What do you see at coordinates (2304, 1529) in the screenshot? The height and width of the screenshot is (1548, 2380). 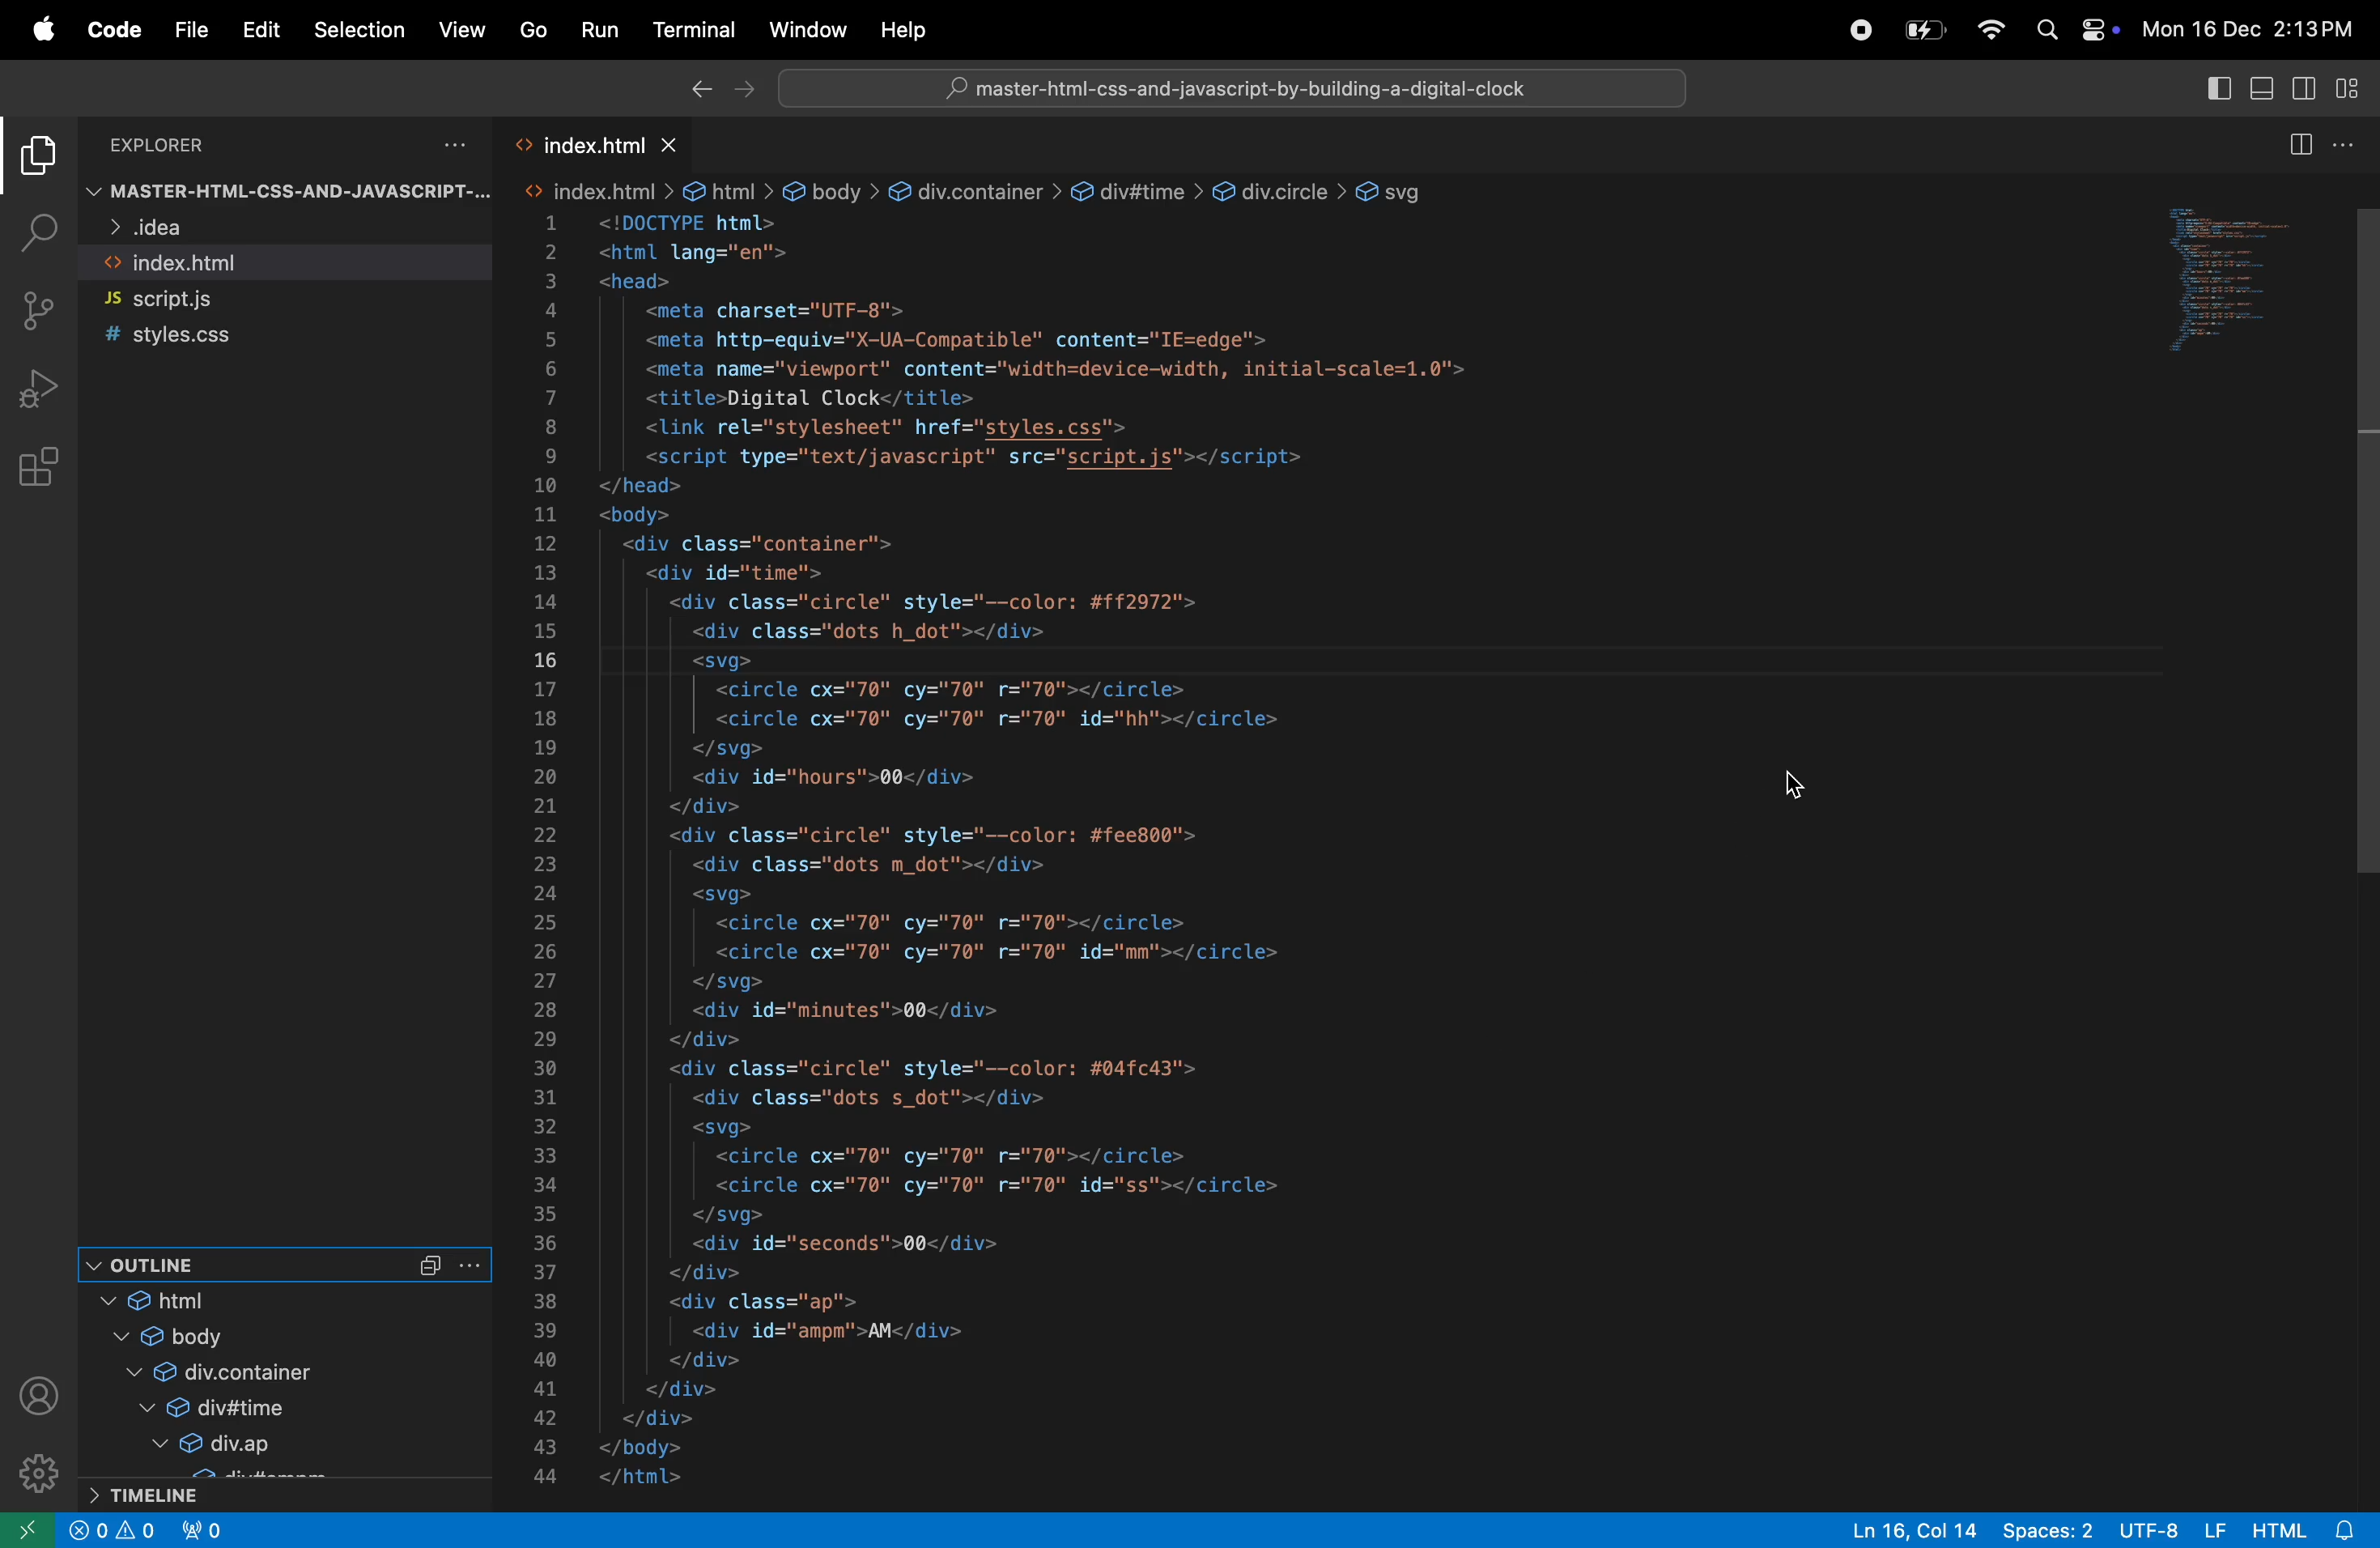 I see `html alert` at bounding box center [2304, 1529].